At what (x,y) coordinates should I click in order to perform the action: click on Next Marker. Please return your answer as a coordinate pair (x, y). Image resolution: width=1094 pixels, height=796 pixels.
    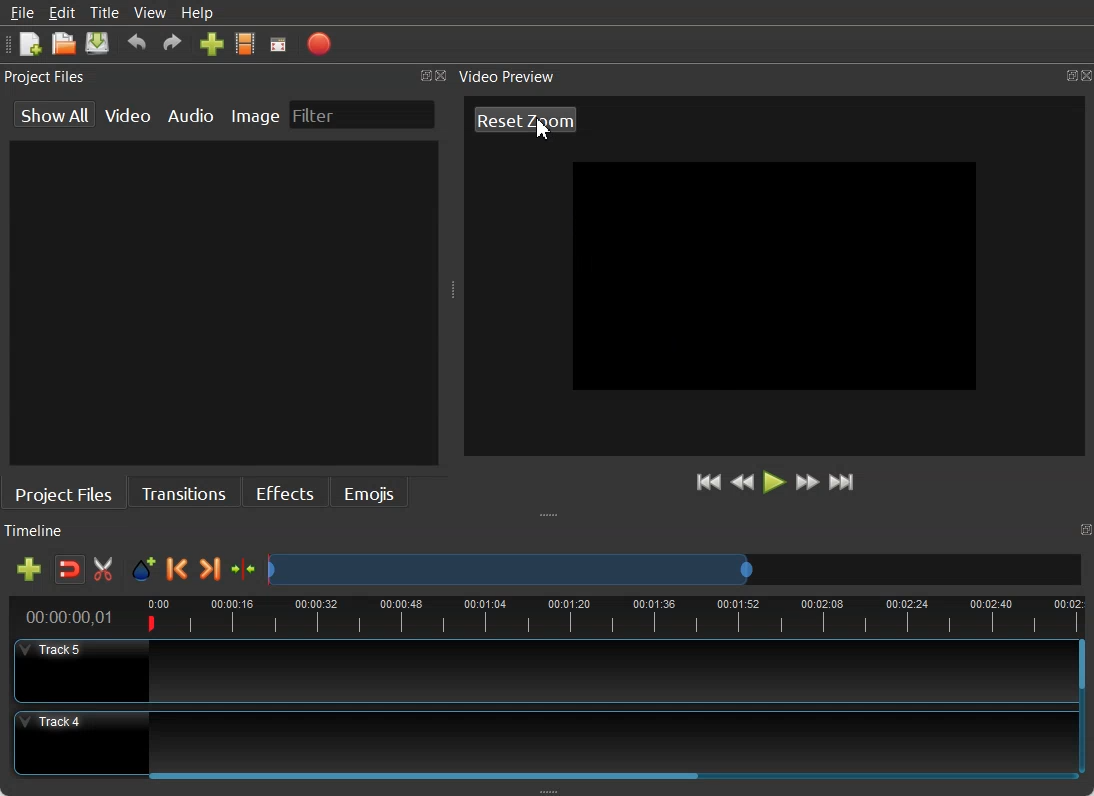
    Looking at the image, I should click on (211, 569).